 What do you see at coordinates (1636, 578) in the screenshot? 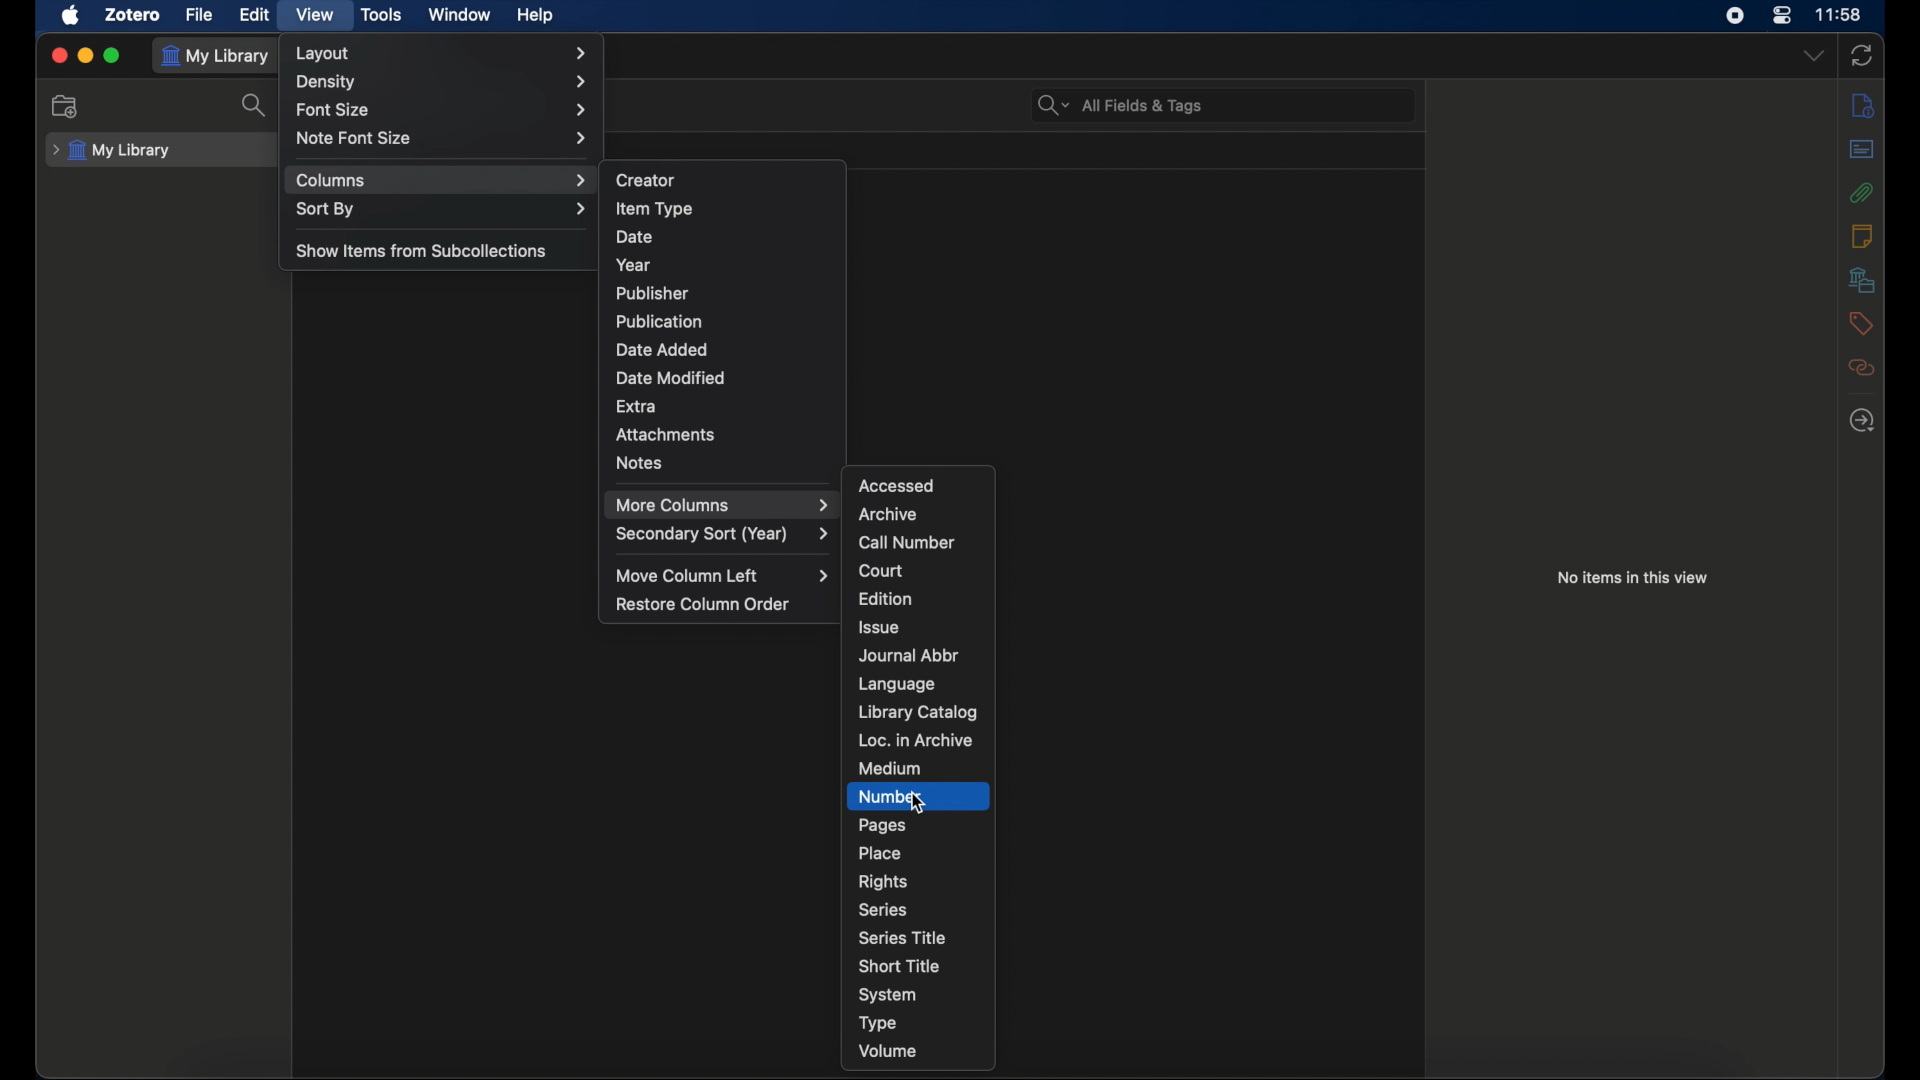
I see `no items in this view` at bounding box center [1636, 578].